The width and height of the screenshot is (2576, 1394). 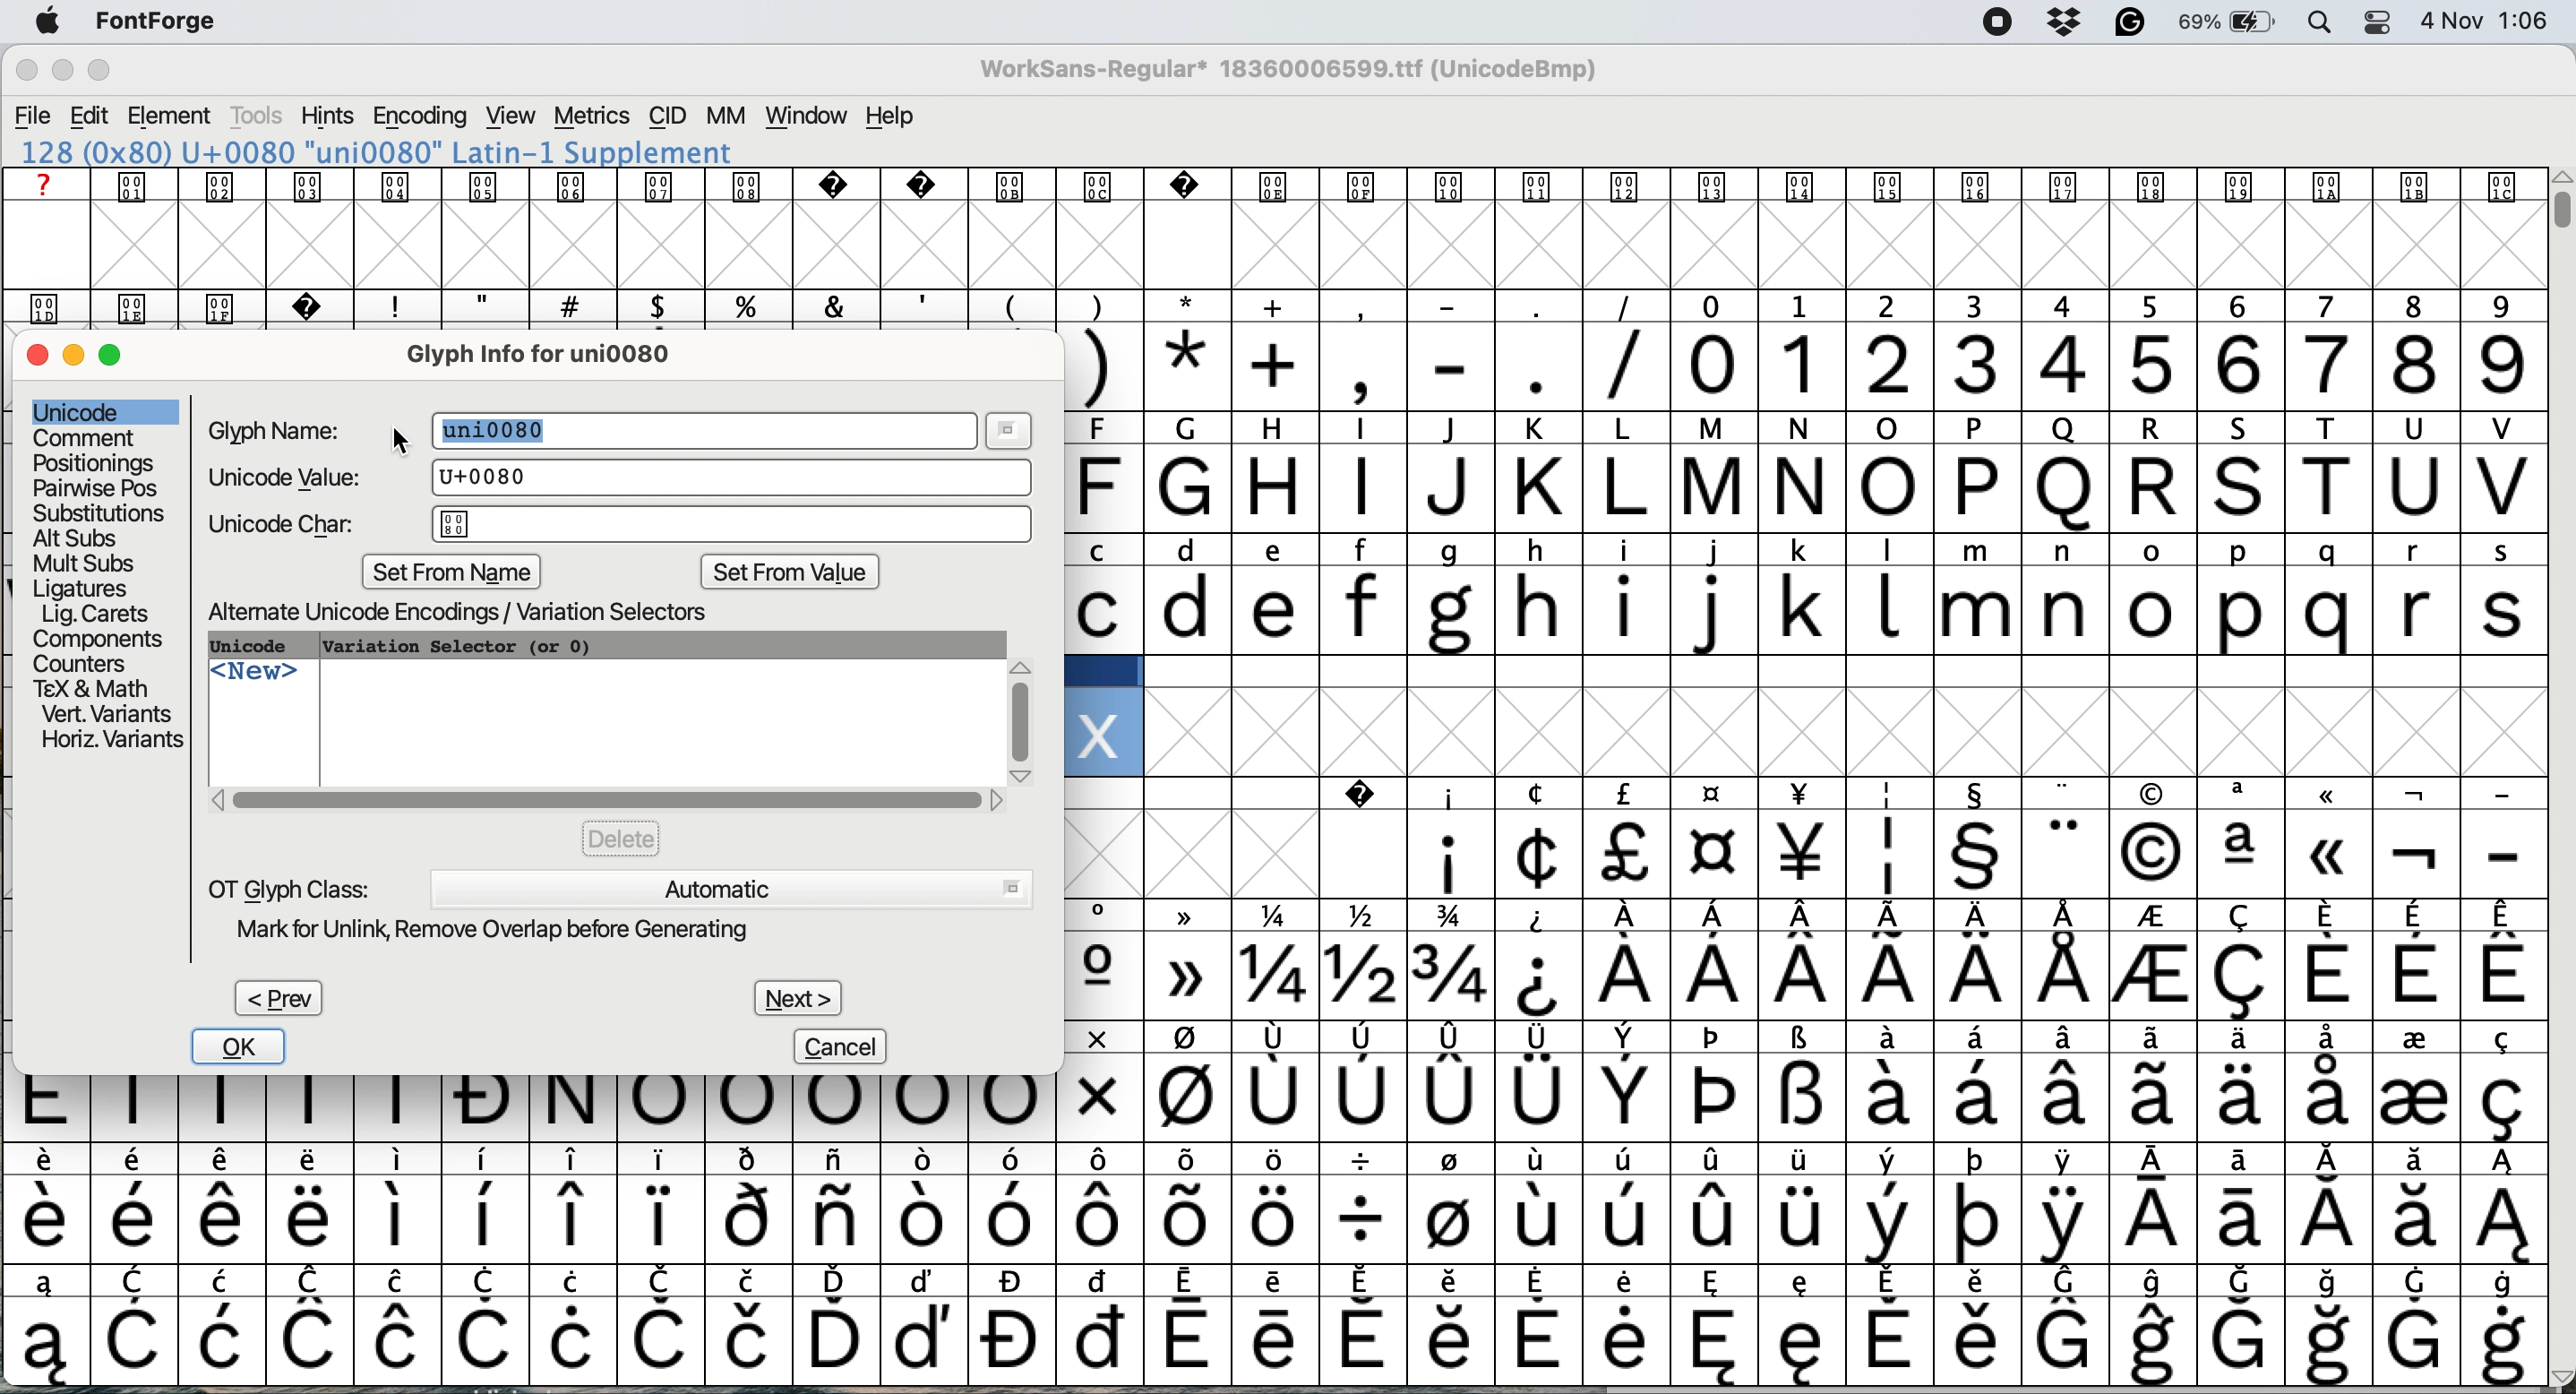 I want to click on unicode, so click(x=80, y=410).